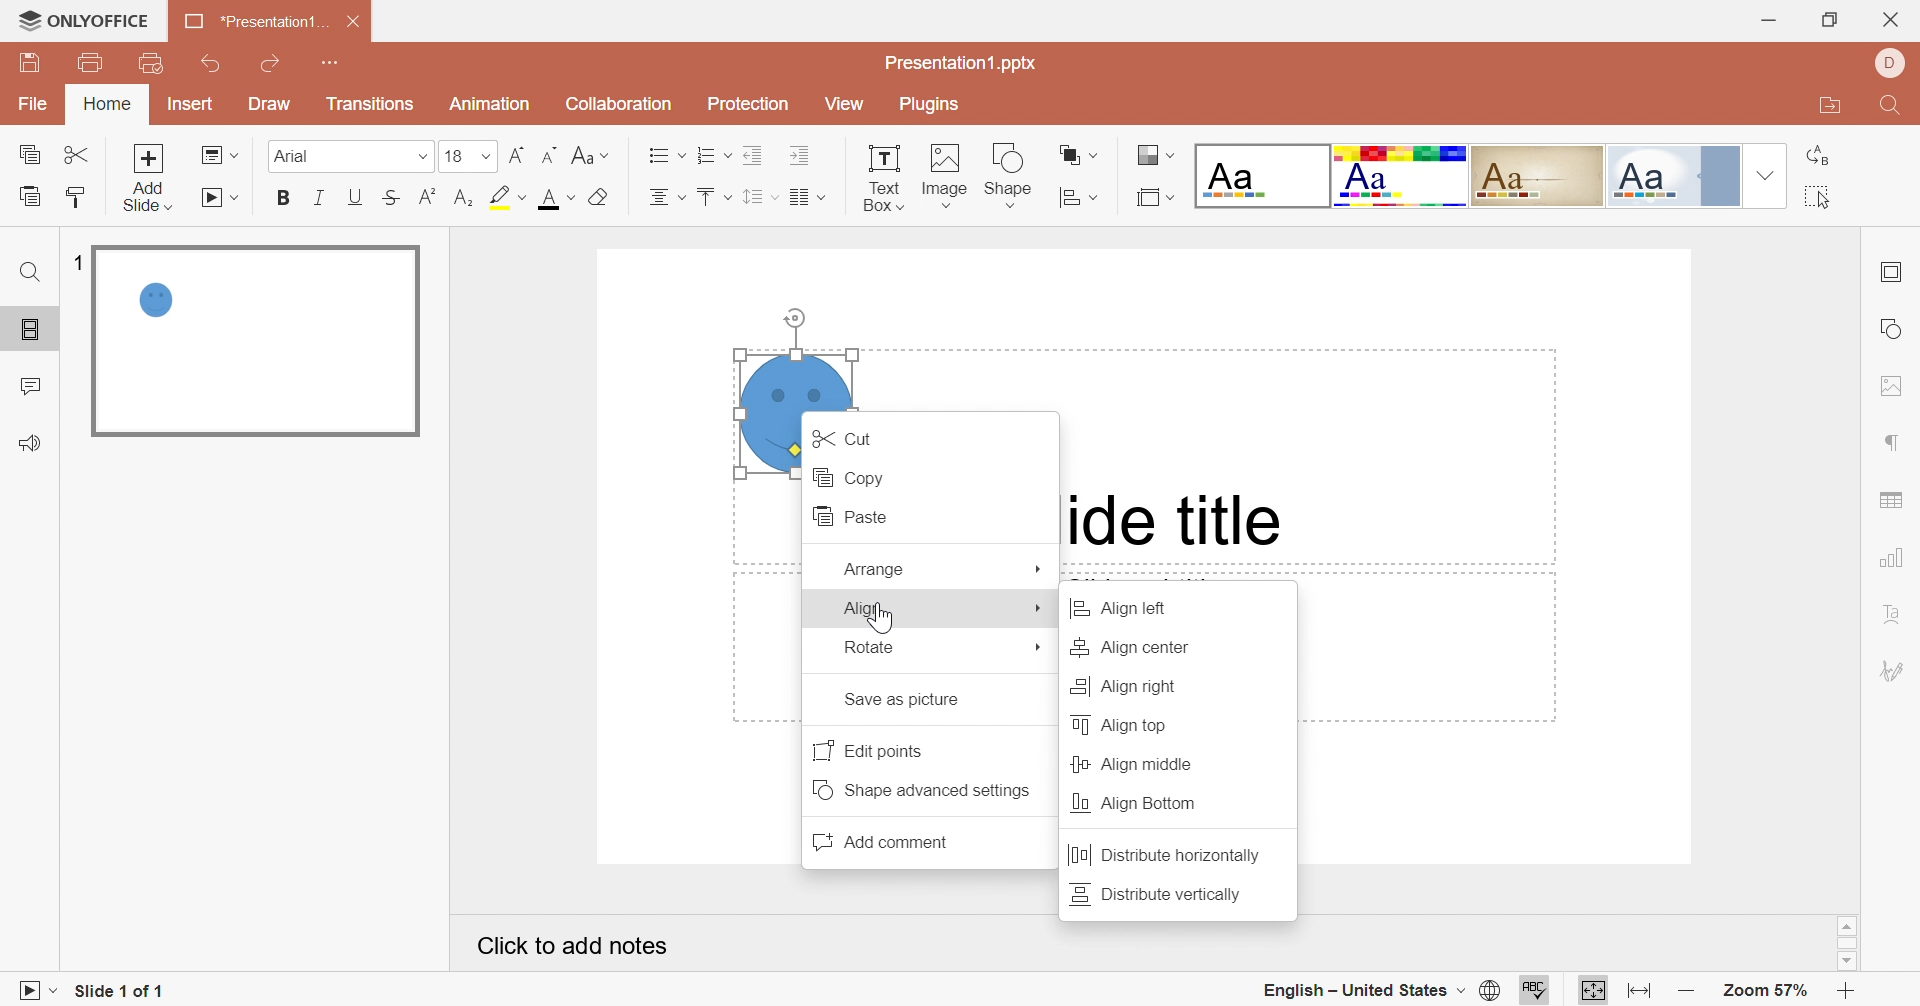  What do you see at coordinates (1040, 611) in the screenshot?
I see `More` at bounding box center [1040, 611].